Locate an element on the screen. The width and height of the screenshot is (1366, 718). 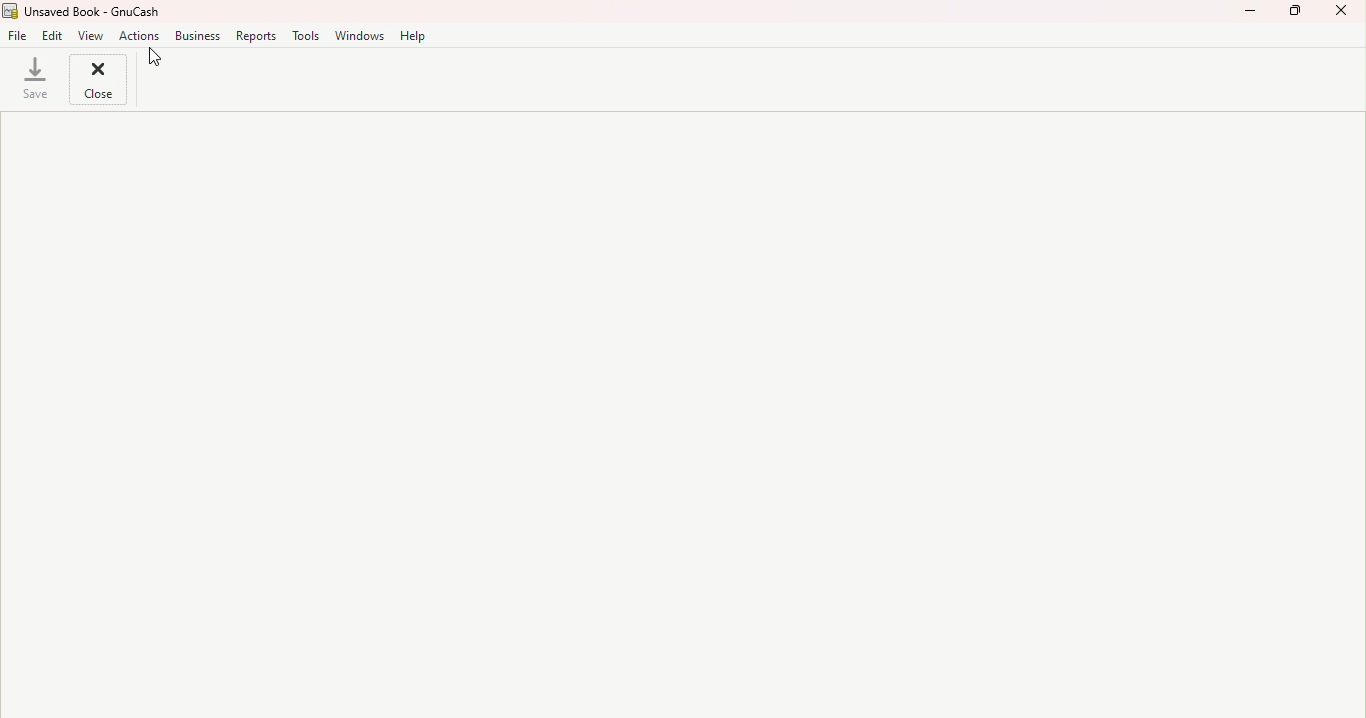
View is located at coordinates (93, 35).